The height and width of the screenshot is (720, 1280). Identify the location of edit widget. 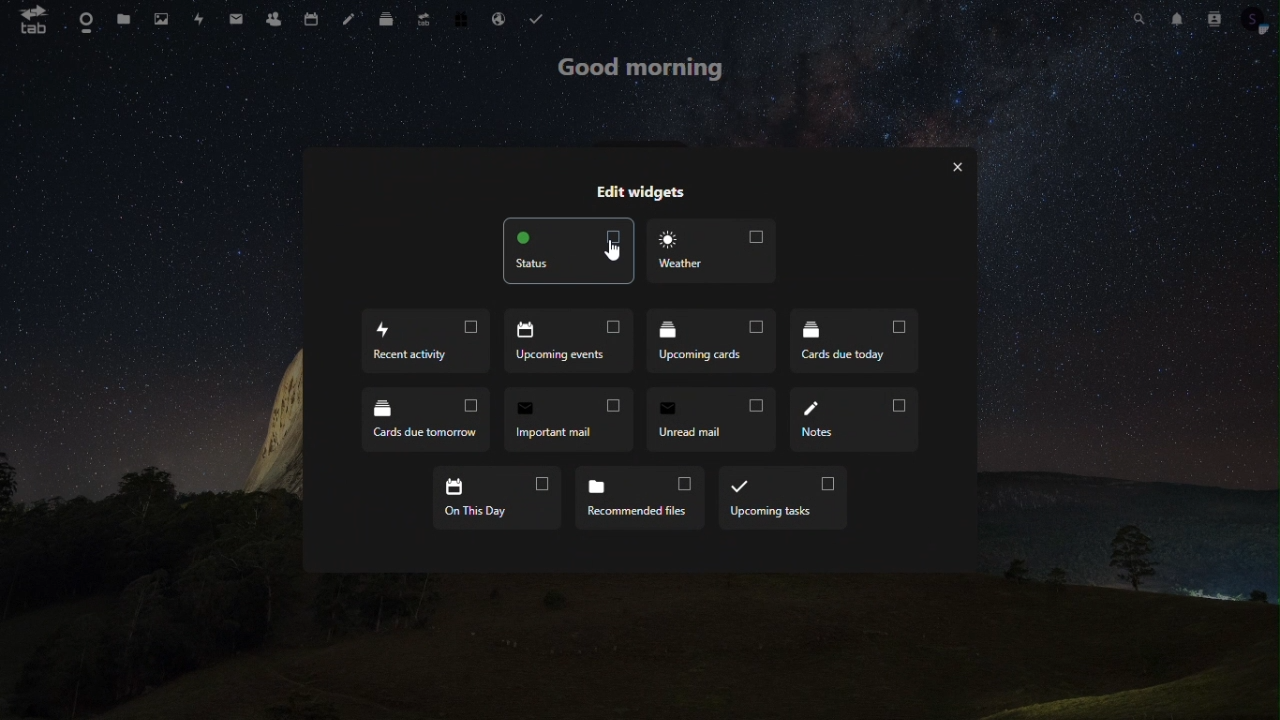
(660, 193).